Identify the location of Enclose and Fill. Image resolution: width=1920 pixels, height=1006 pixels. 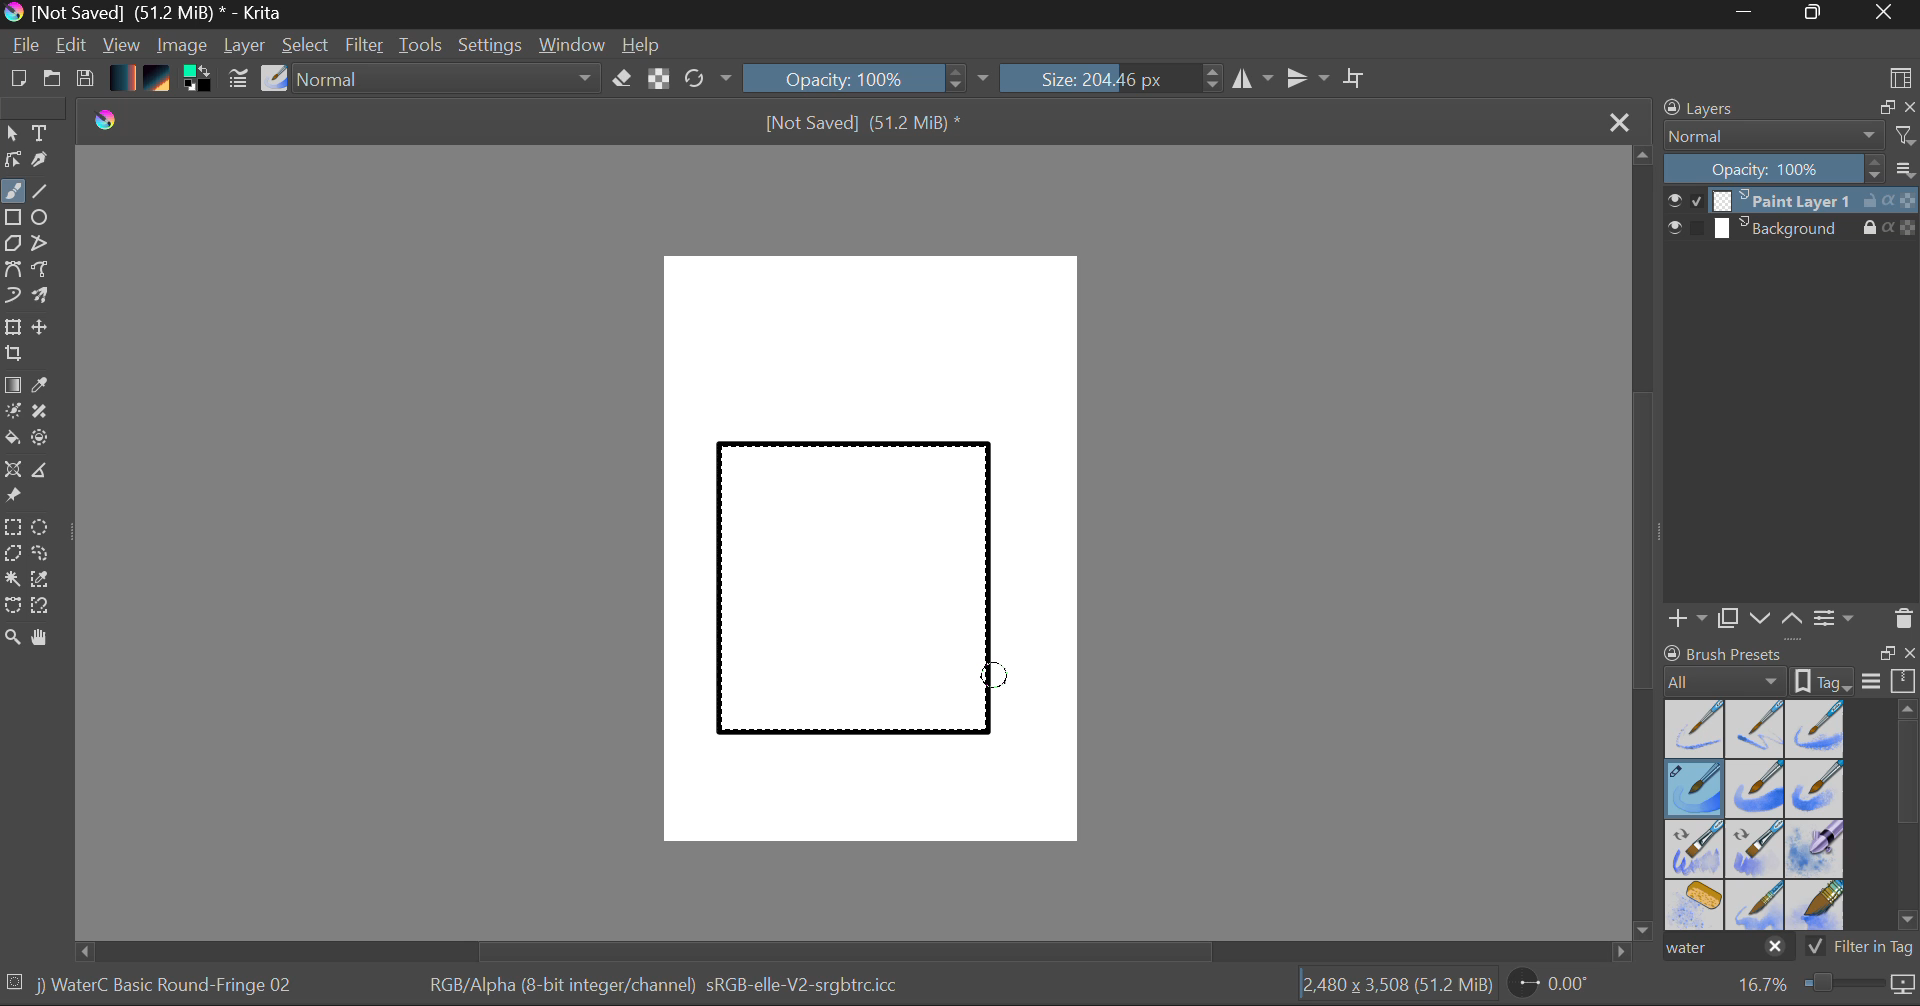
(44, 440).